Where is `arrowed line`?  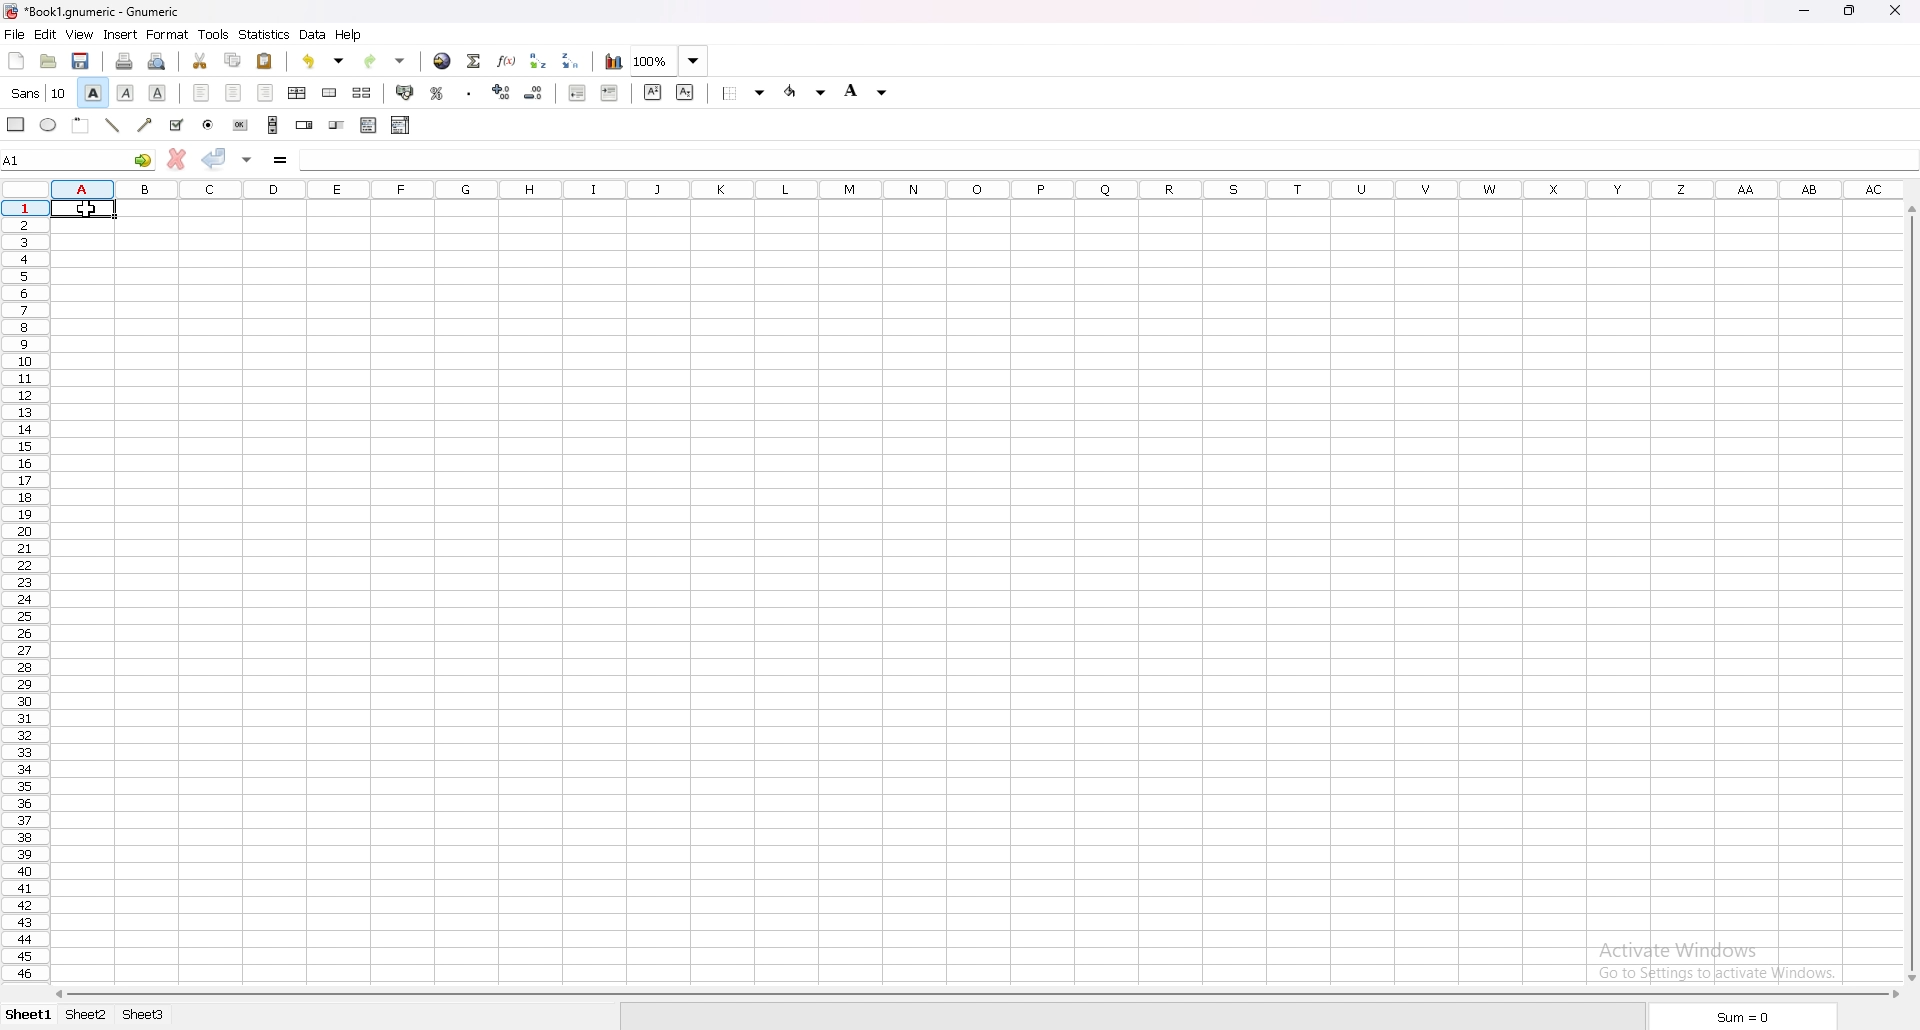
arrowed line is located at coordinates (146, 126).